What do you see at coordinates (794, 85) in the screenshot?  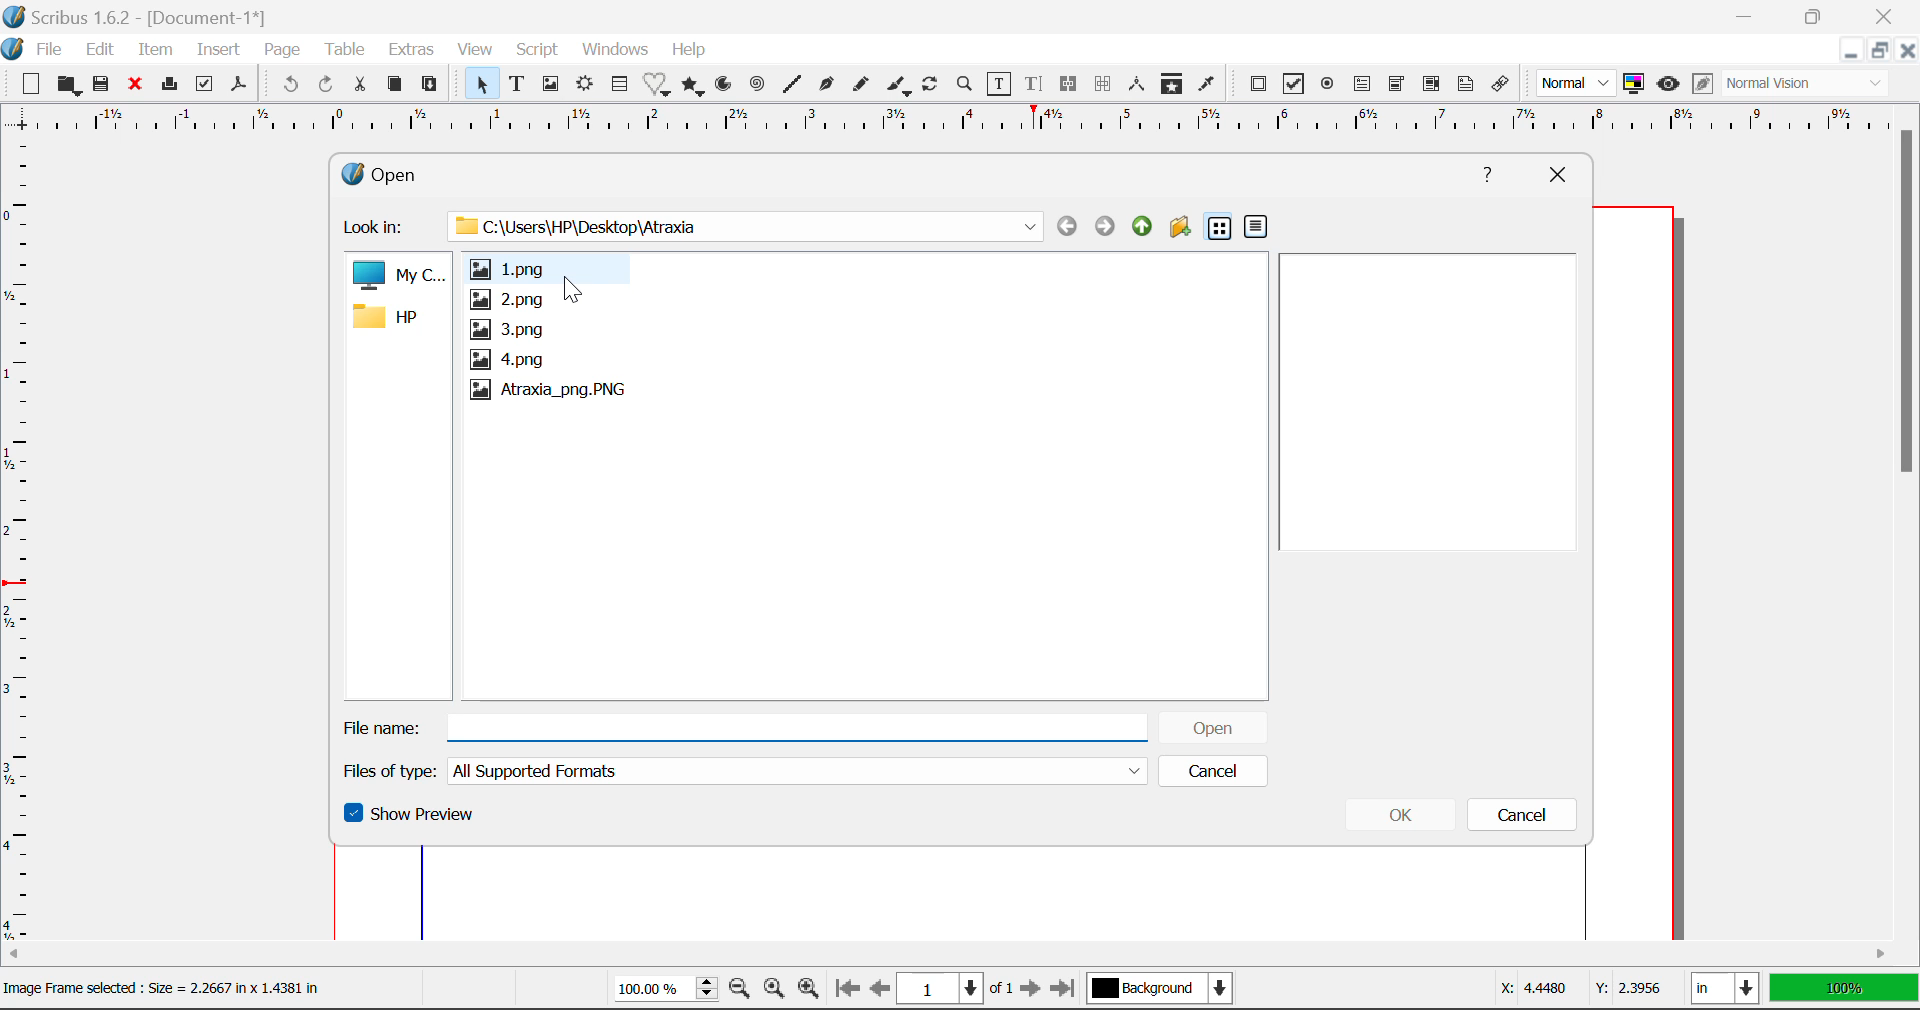 I see `Line` at bounding box center [794, 85].